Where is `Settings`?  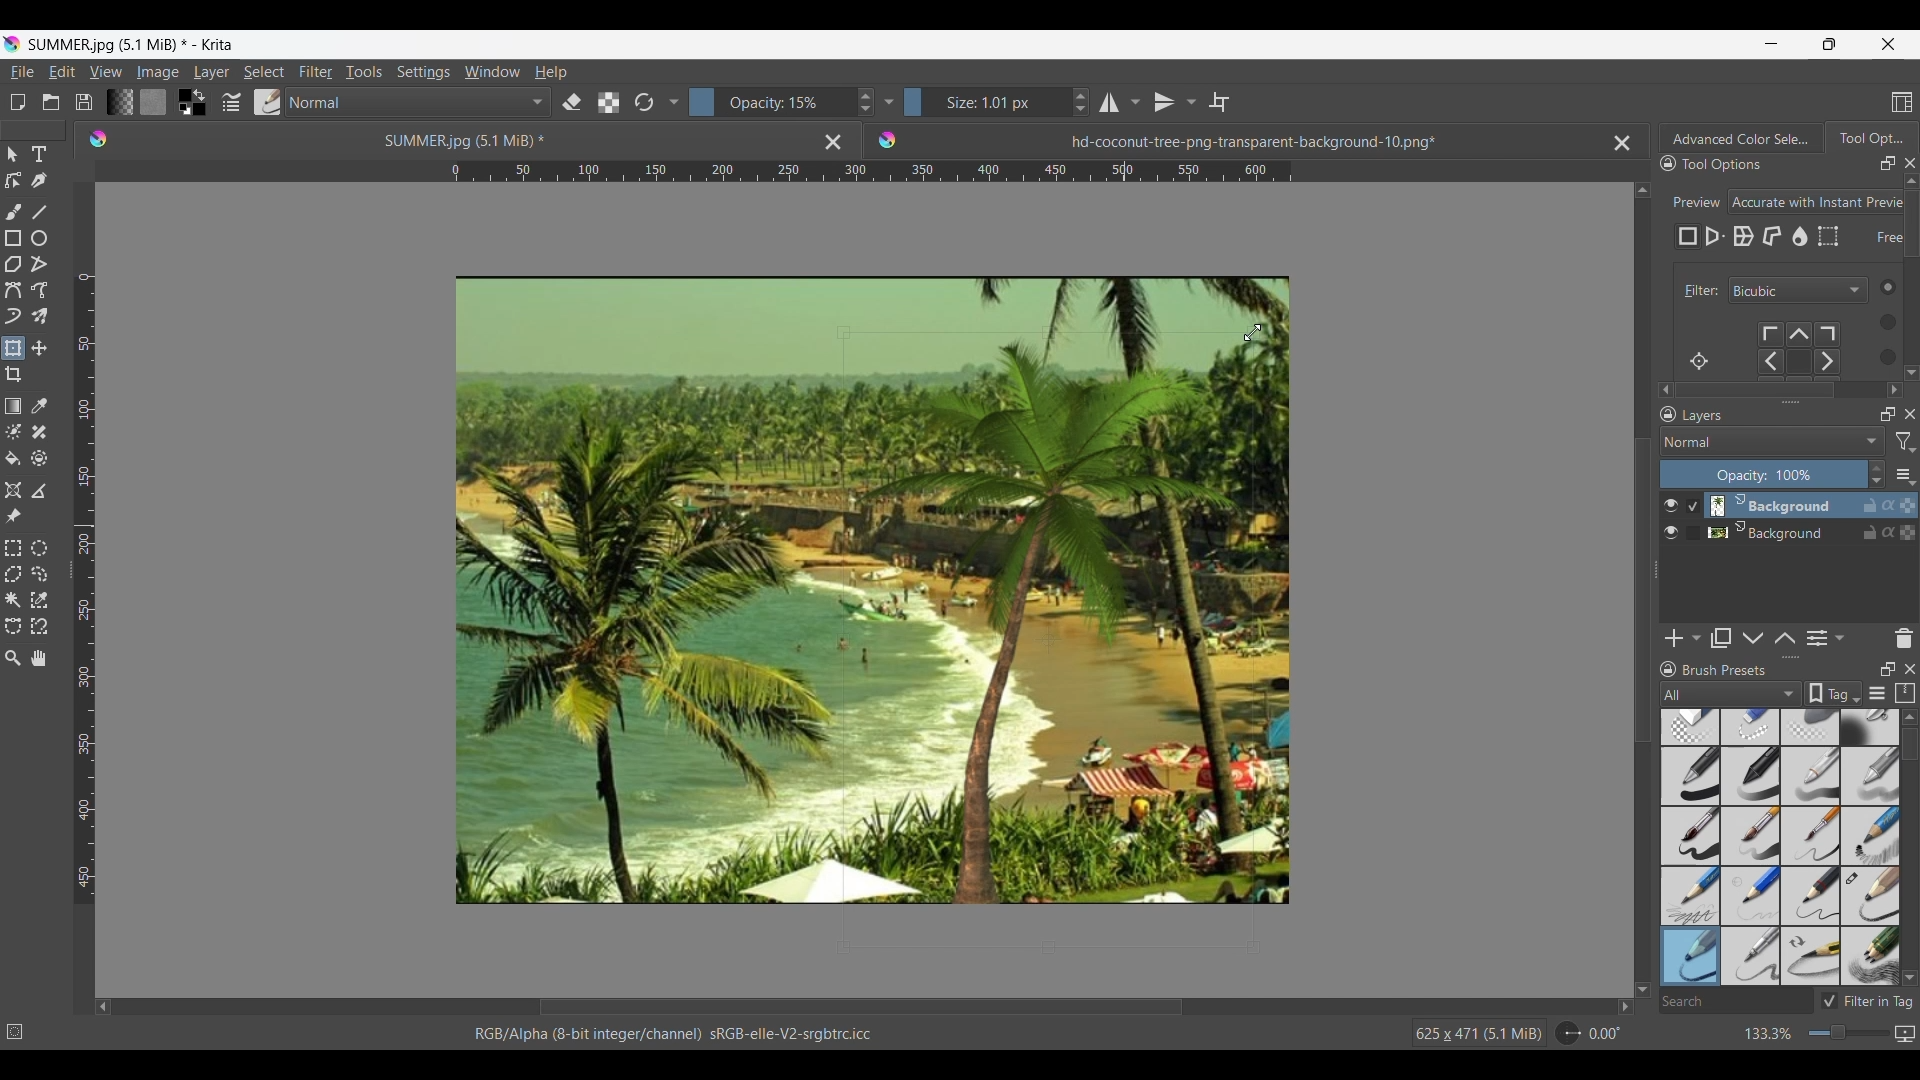 Settings is located at coordinates (423, 71).